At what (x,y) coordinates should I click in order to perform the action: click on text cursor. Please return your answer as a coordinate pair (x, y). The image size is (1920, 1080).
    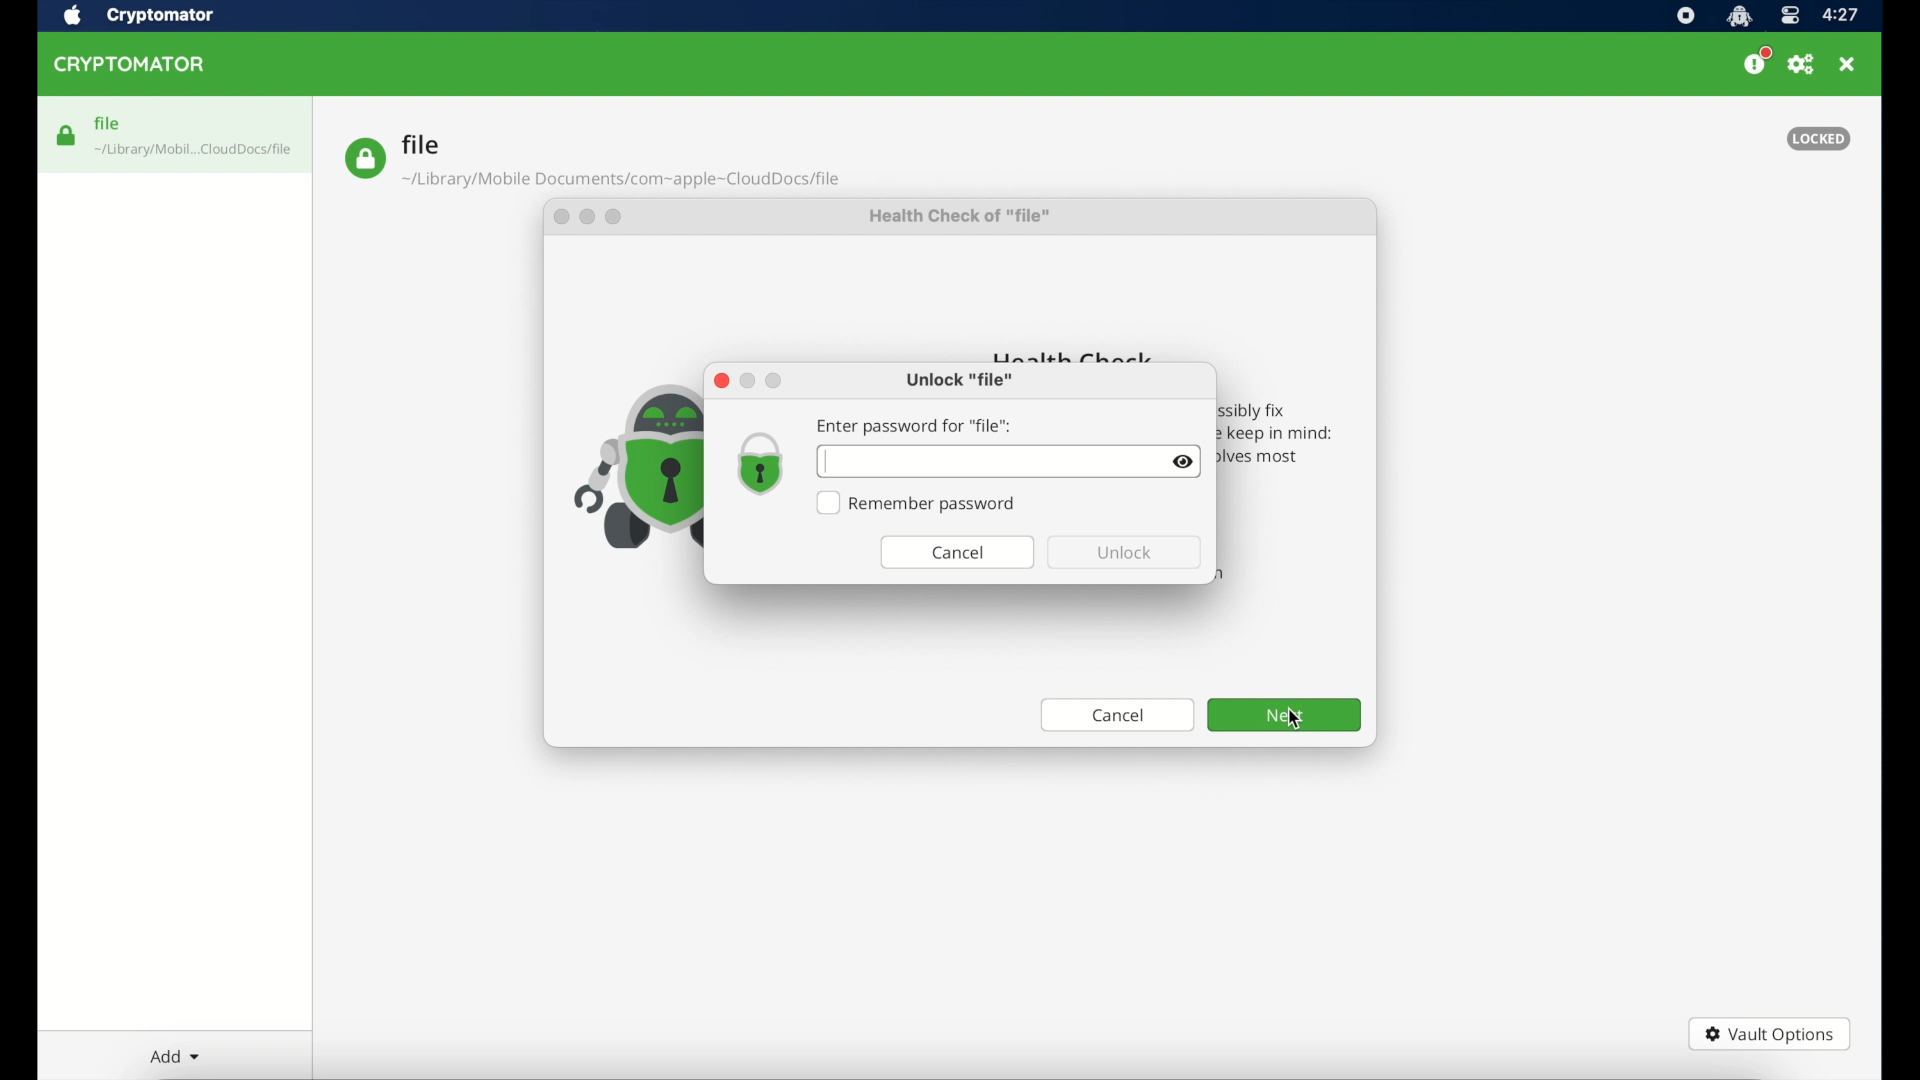
    Looking at the image, I should click on (827, 462).